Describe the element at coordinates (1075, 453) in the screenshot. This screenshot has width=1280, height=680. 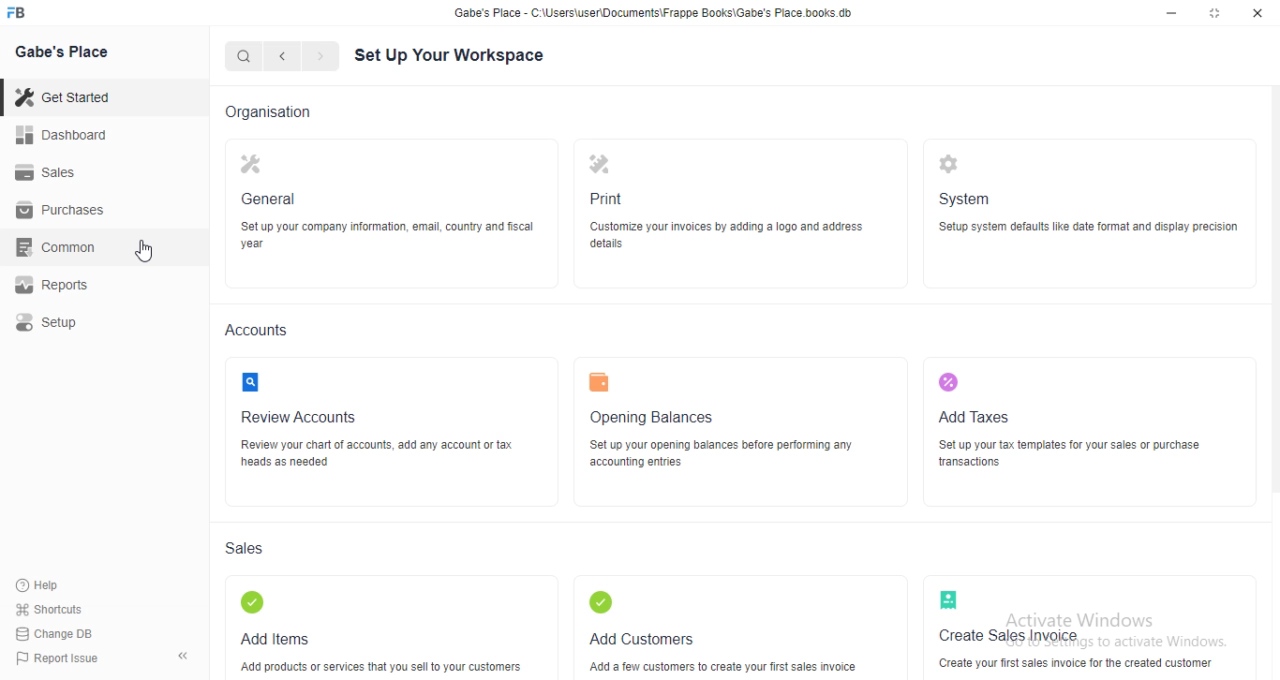
I see `‘Set up your tax templates for your sales or purchase transactions.` at that location.